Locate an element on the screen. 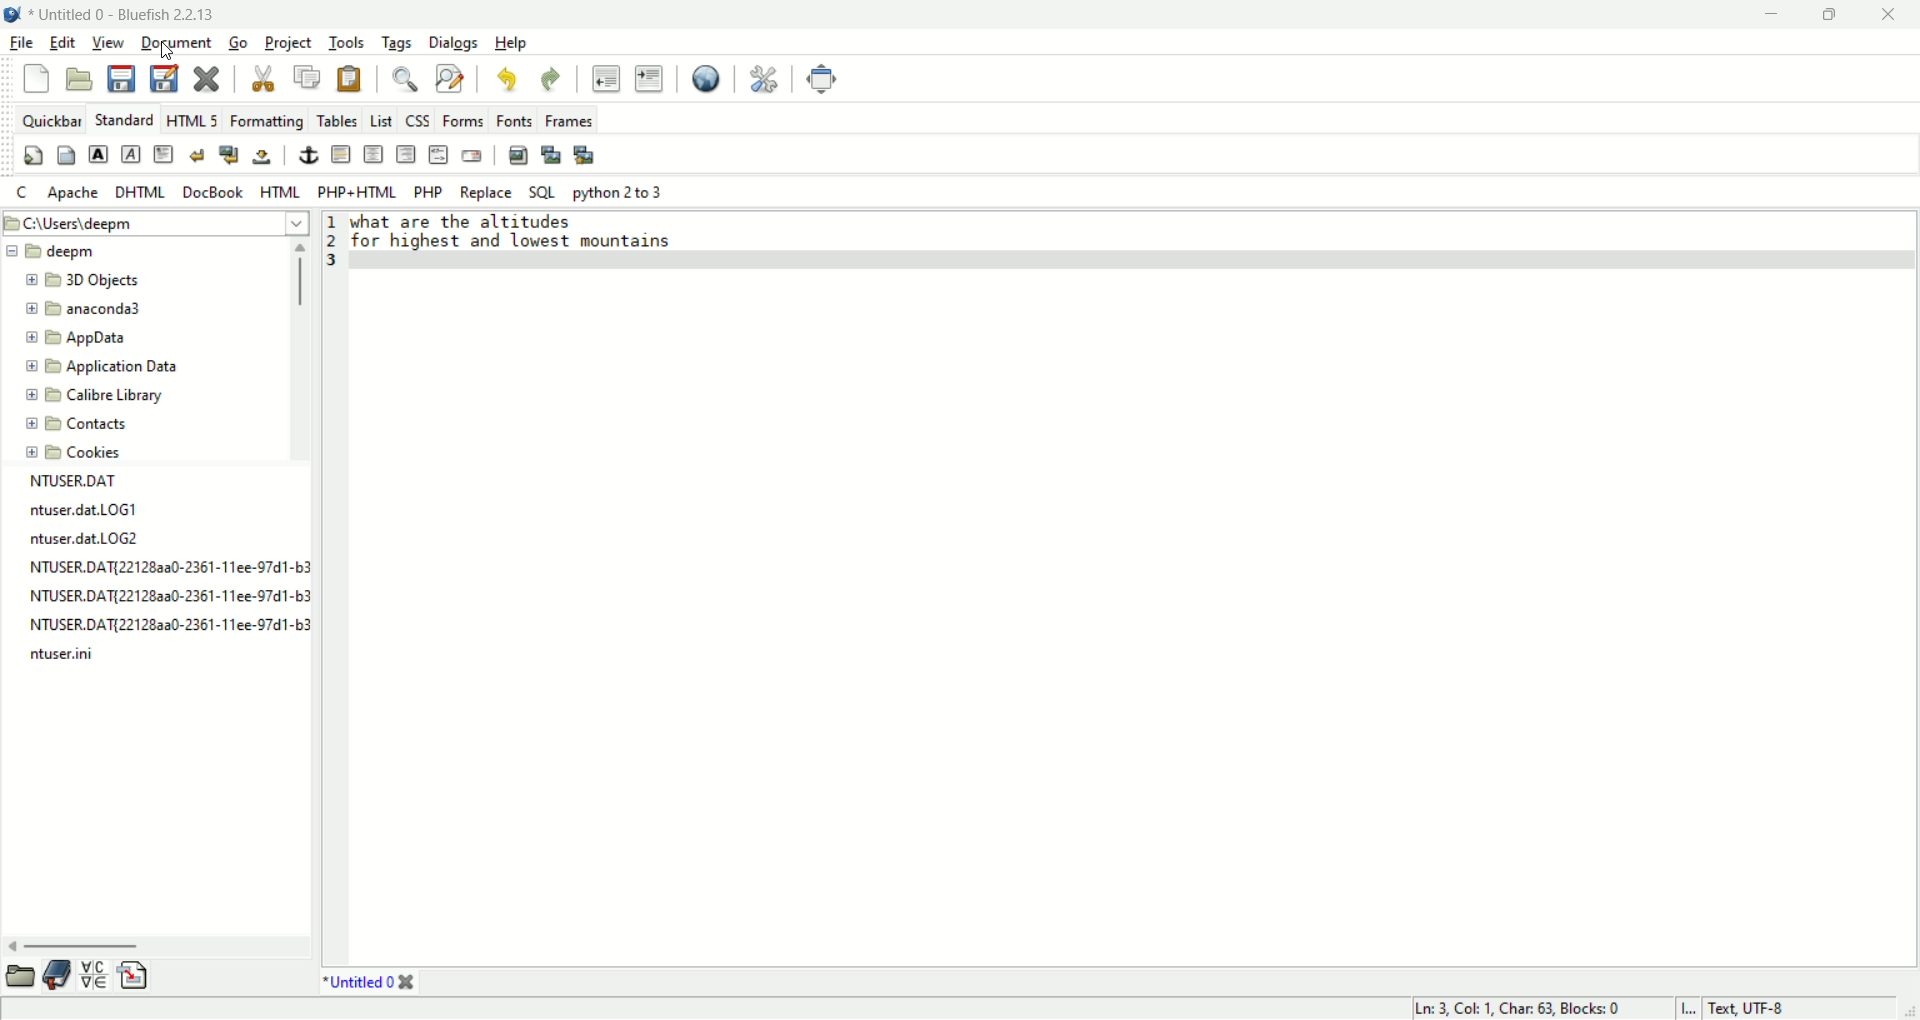  Apache is located at coordinates (77, 190).